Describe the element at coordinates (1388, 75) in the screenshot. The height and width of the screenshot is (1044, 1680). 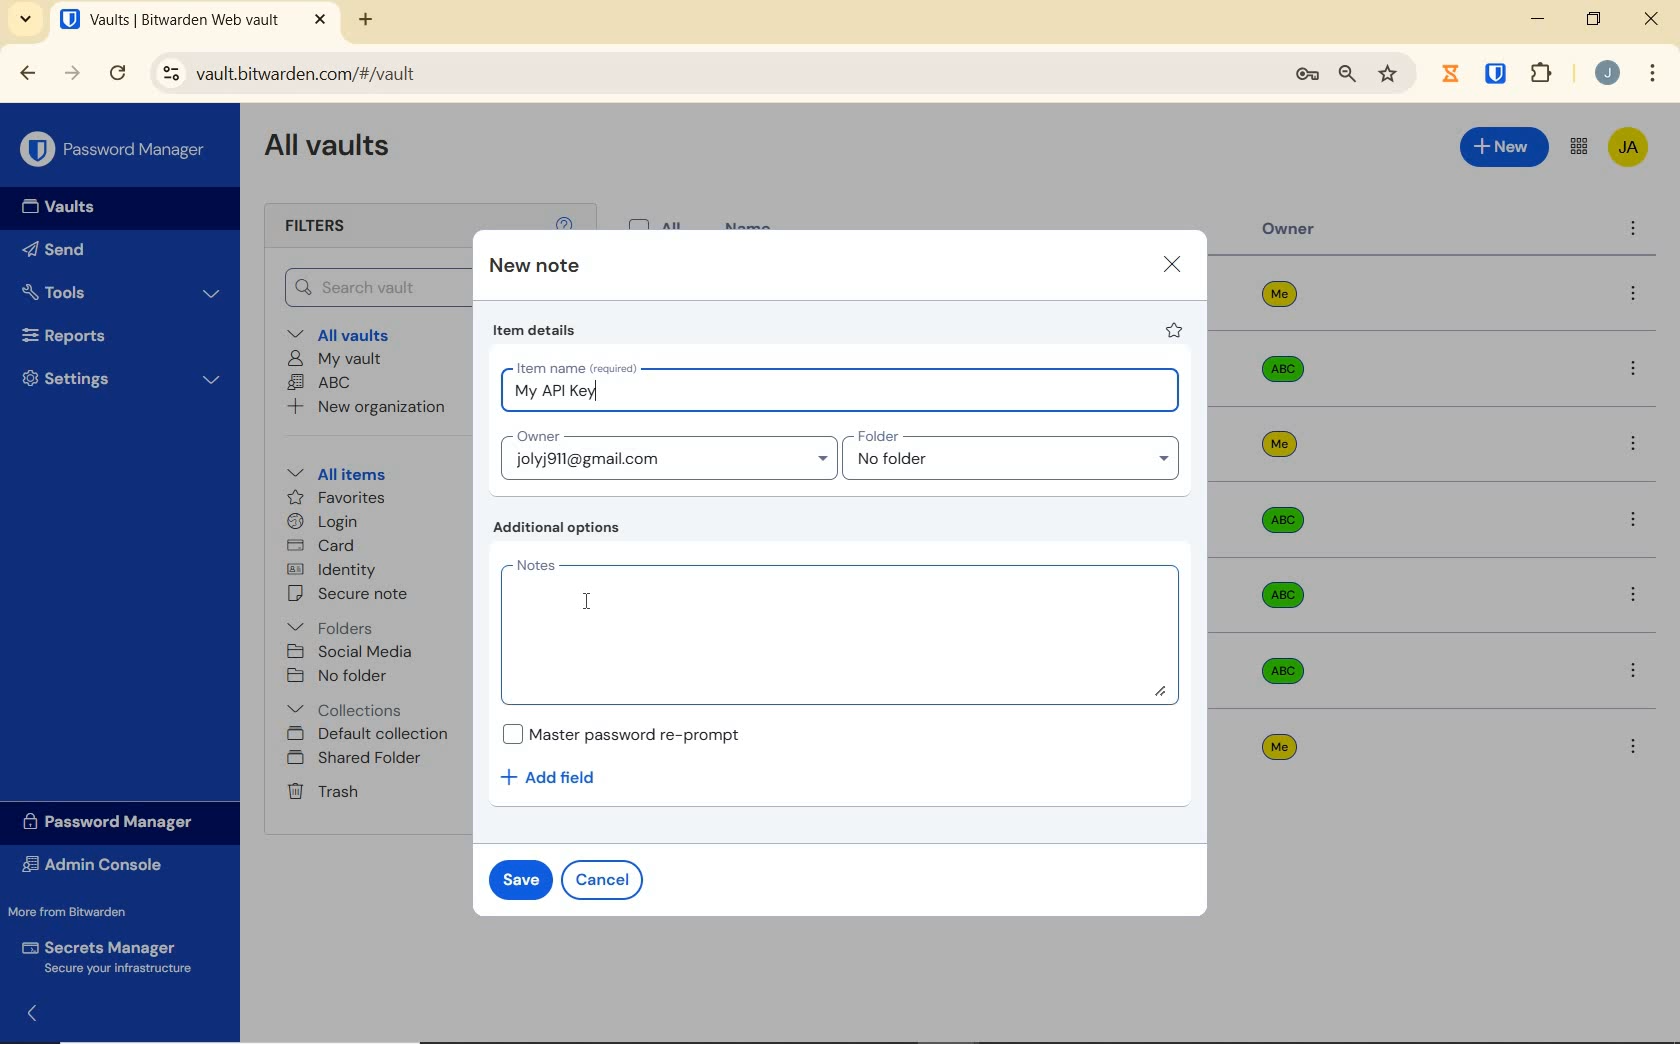
I see `bookmark` at that location.